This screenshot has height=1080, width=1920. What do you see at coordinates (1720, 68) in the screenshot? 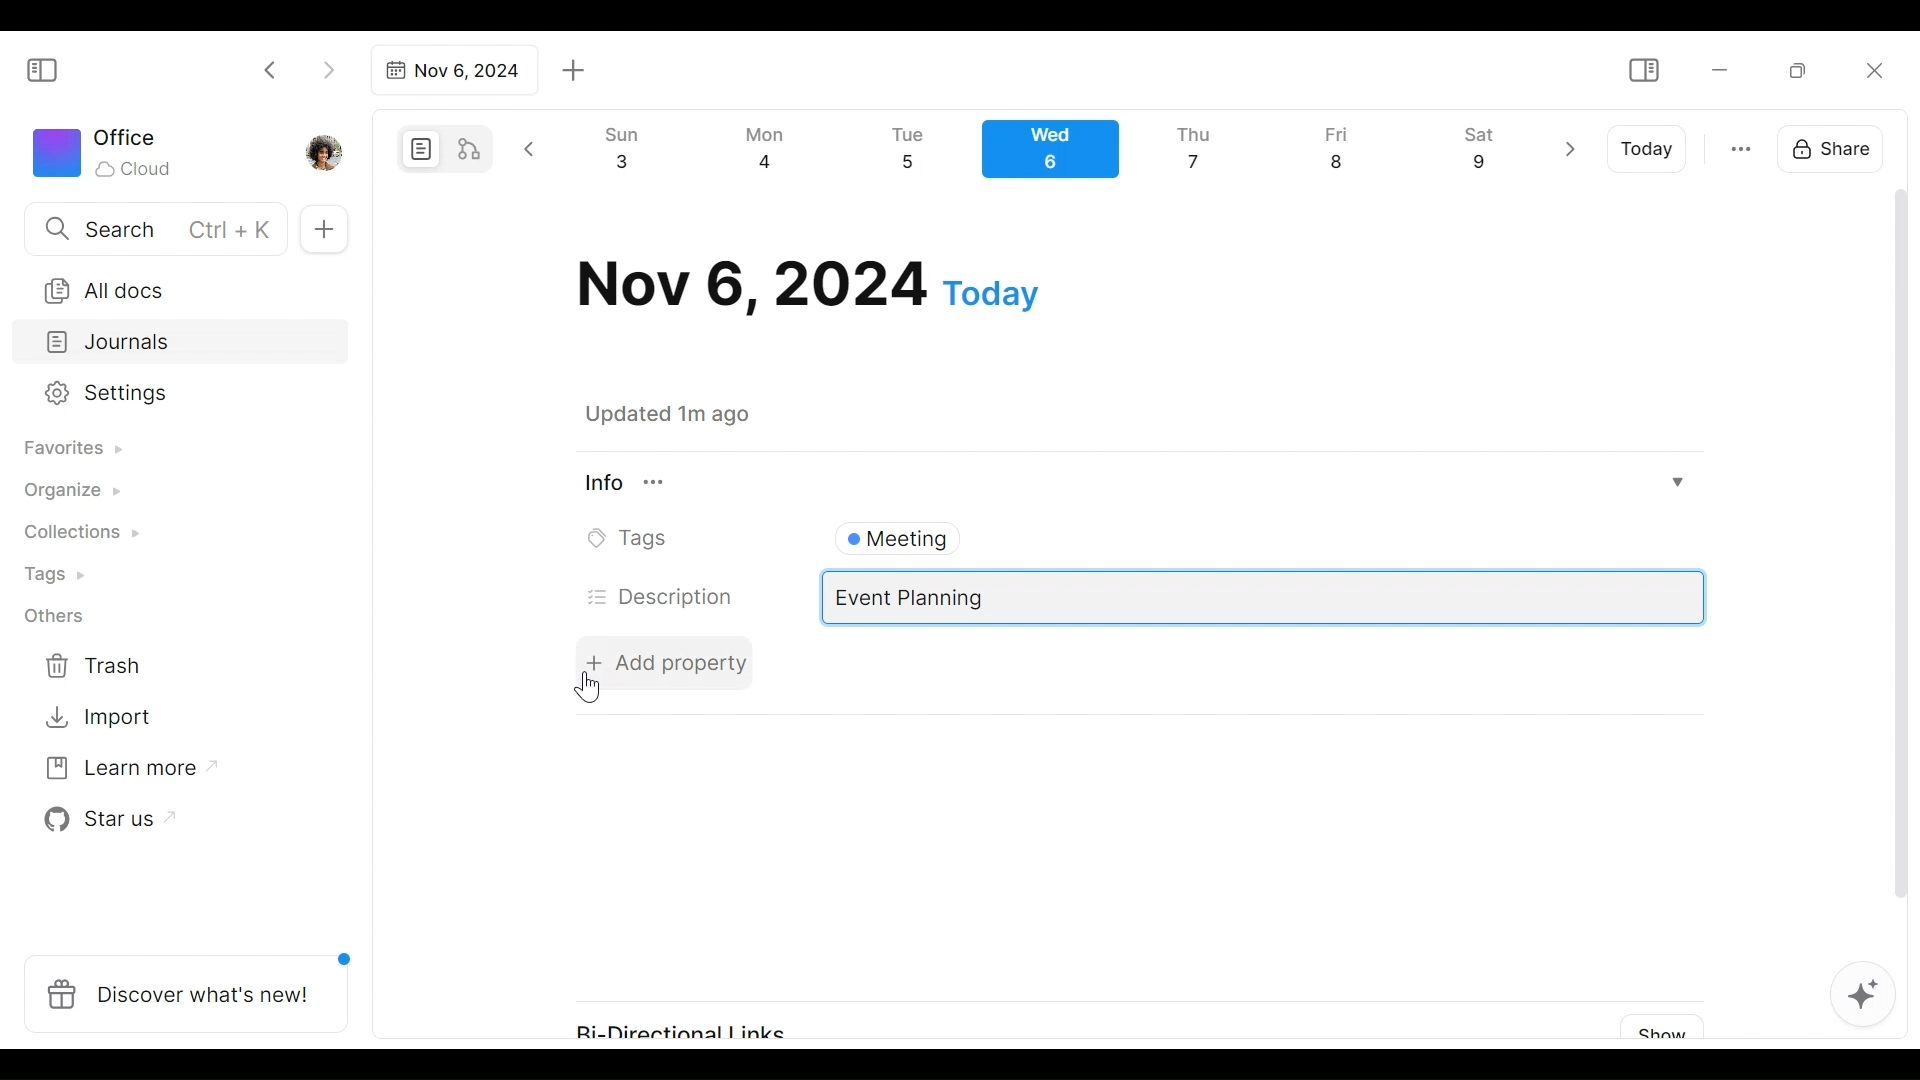
I see `Minimize` at bounding box center [1720, 68].